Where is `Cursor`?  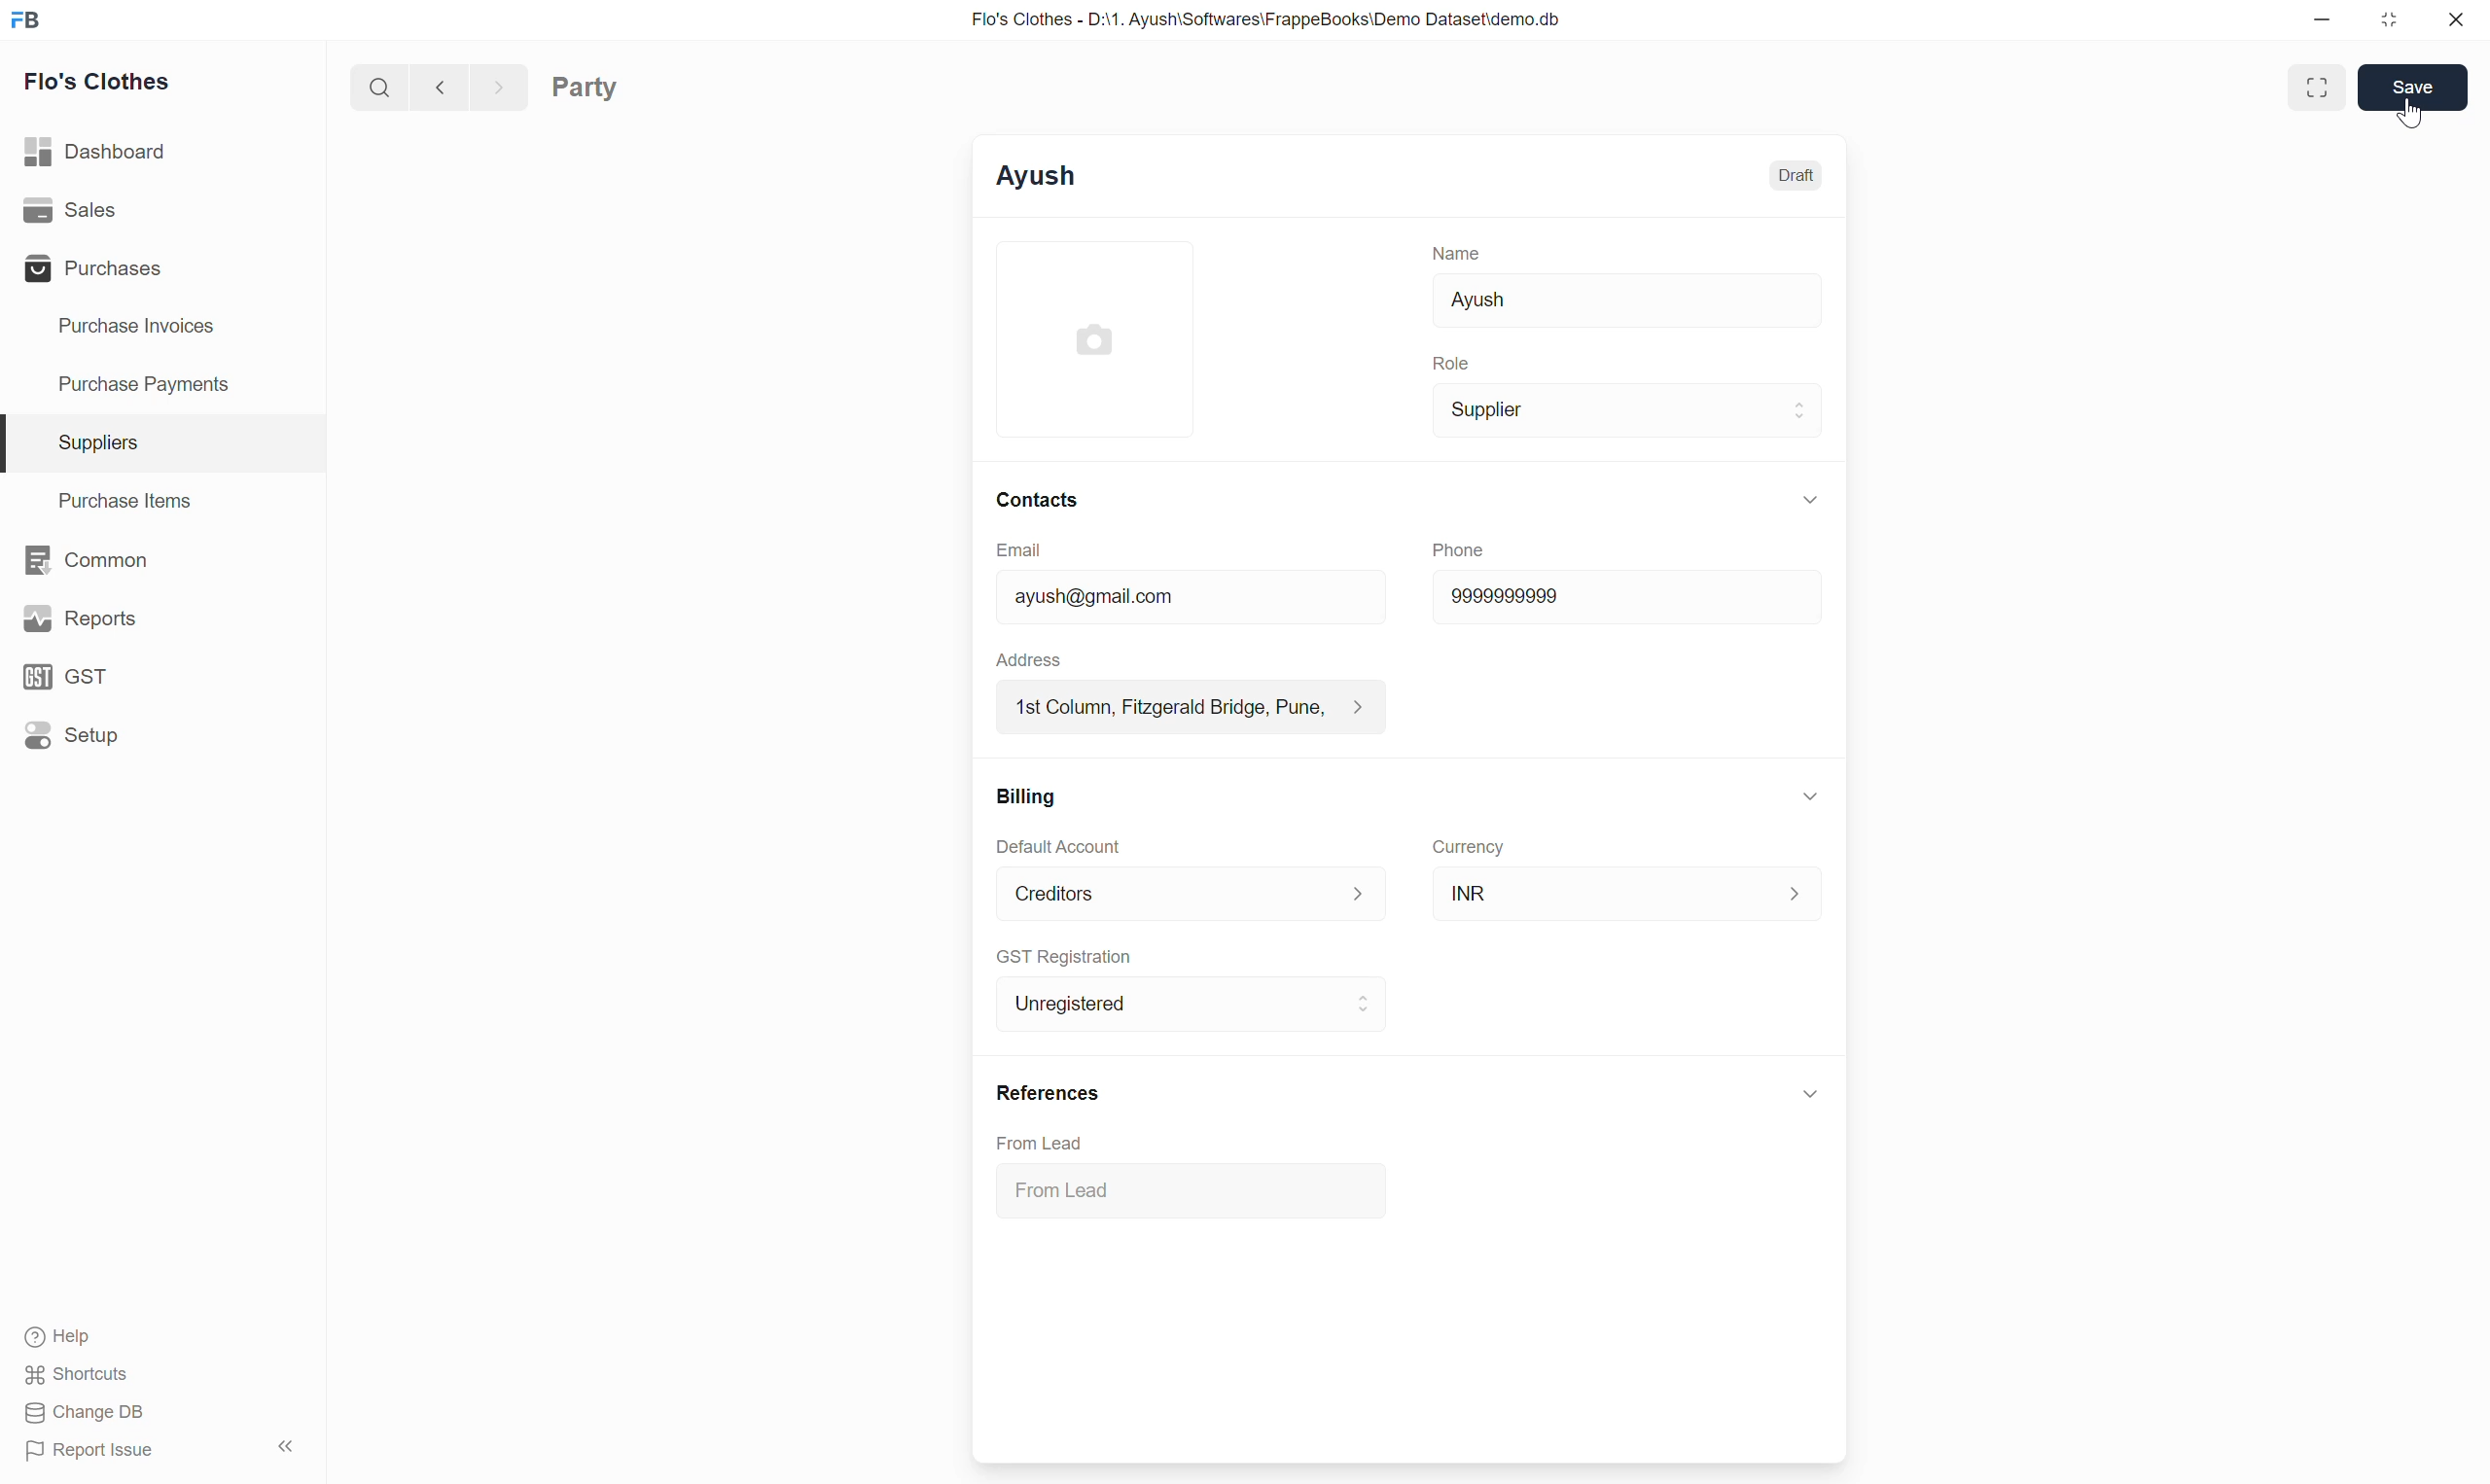 Cursor is located at coordinates (2408, 112).